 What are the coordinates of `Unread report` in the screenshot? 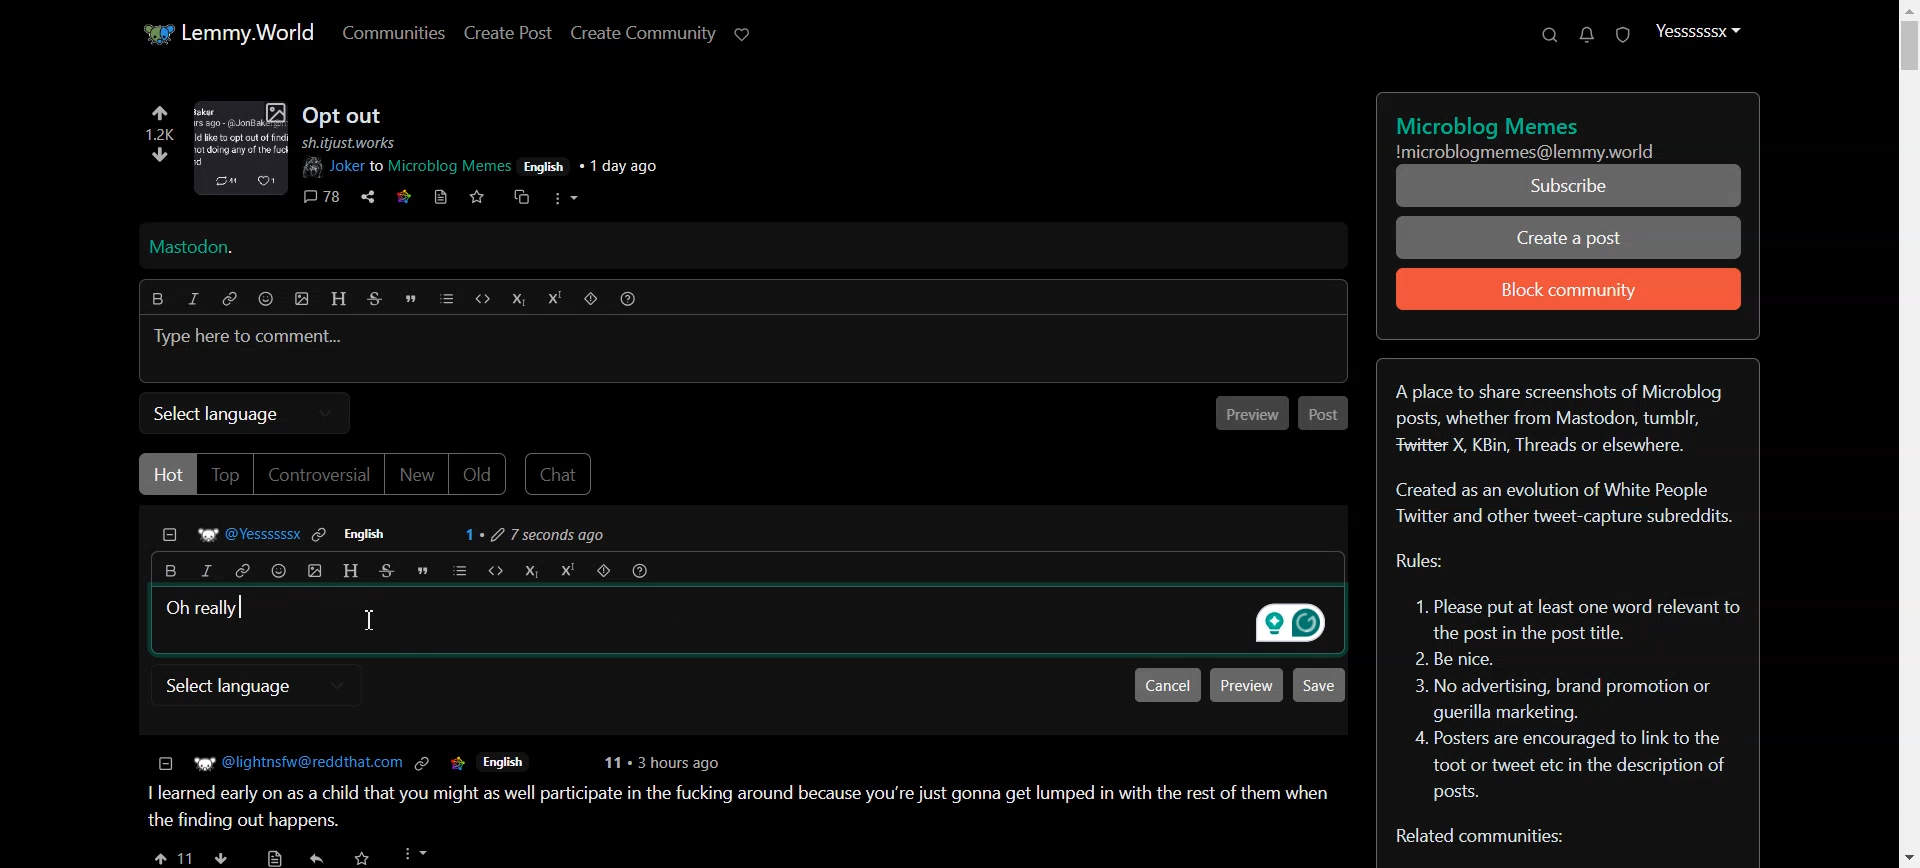 It's located at (1622, 35).